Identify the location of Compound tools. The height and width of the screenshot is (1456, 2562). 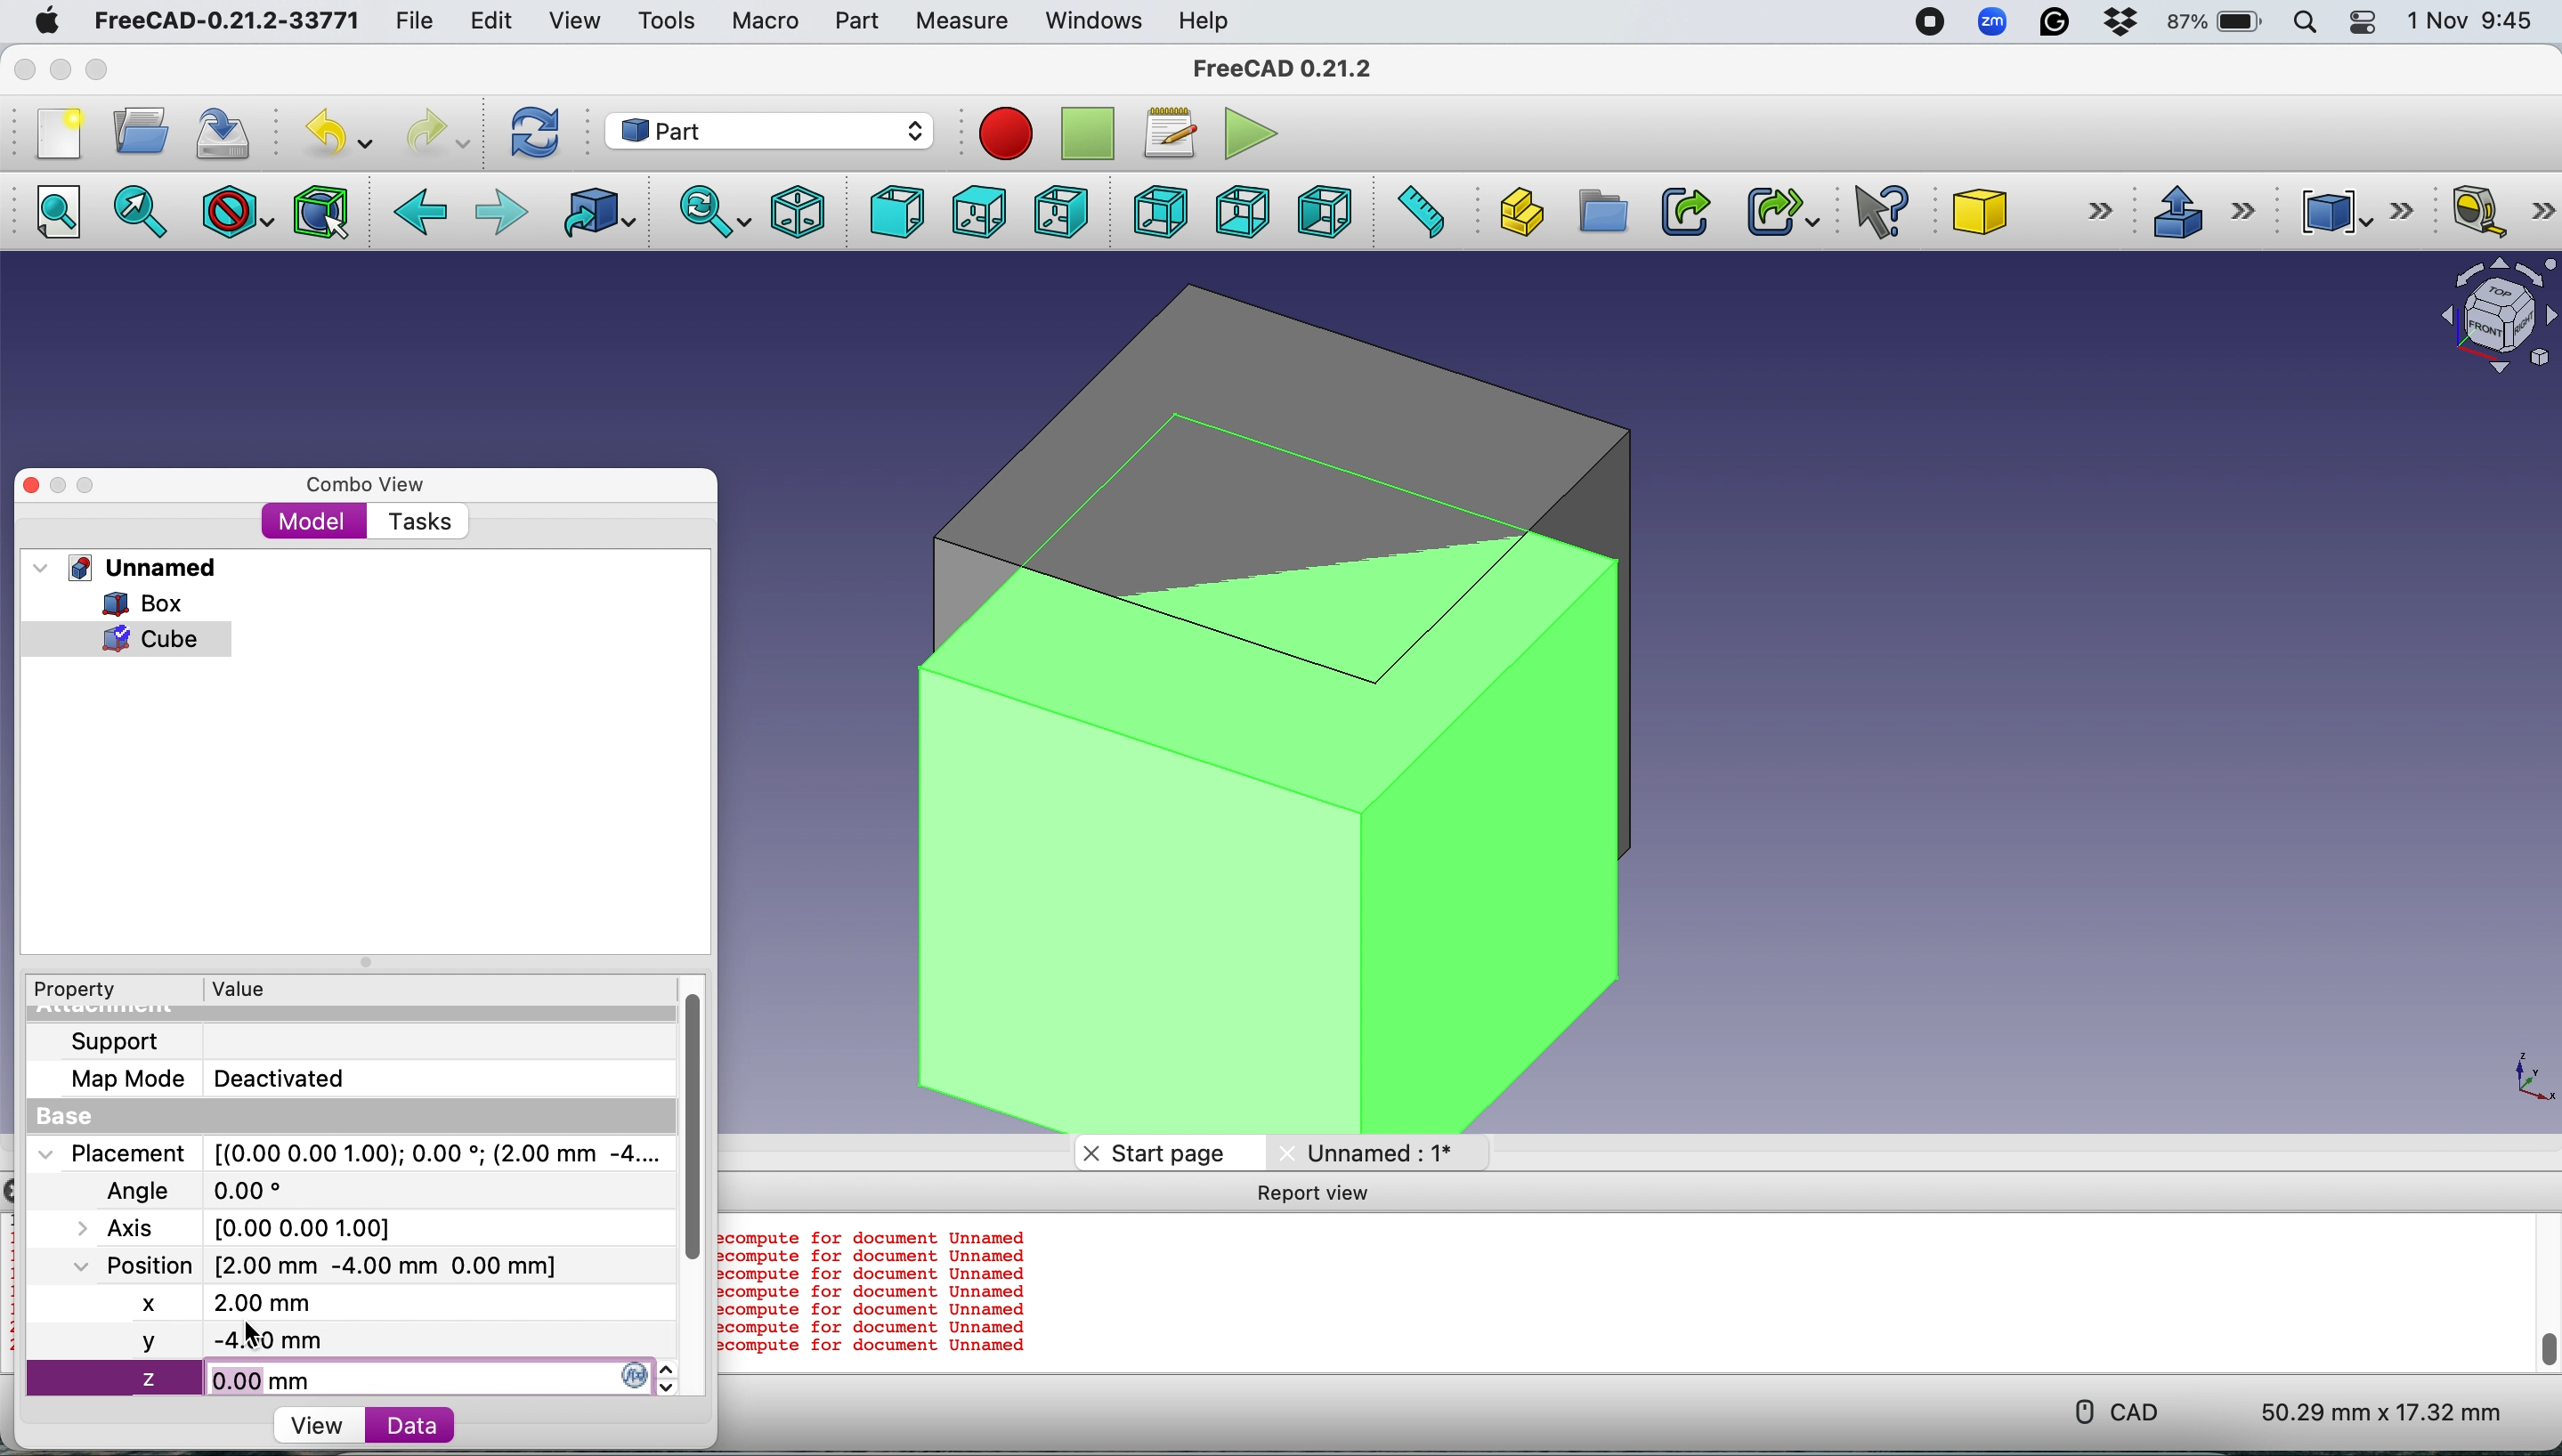
(2350, 211).